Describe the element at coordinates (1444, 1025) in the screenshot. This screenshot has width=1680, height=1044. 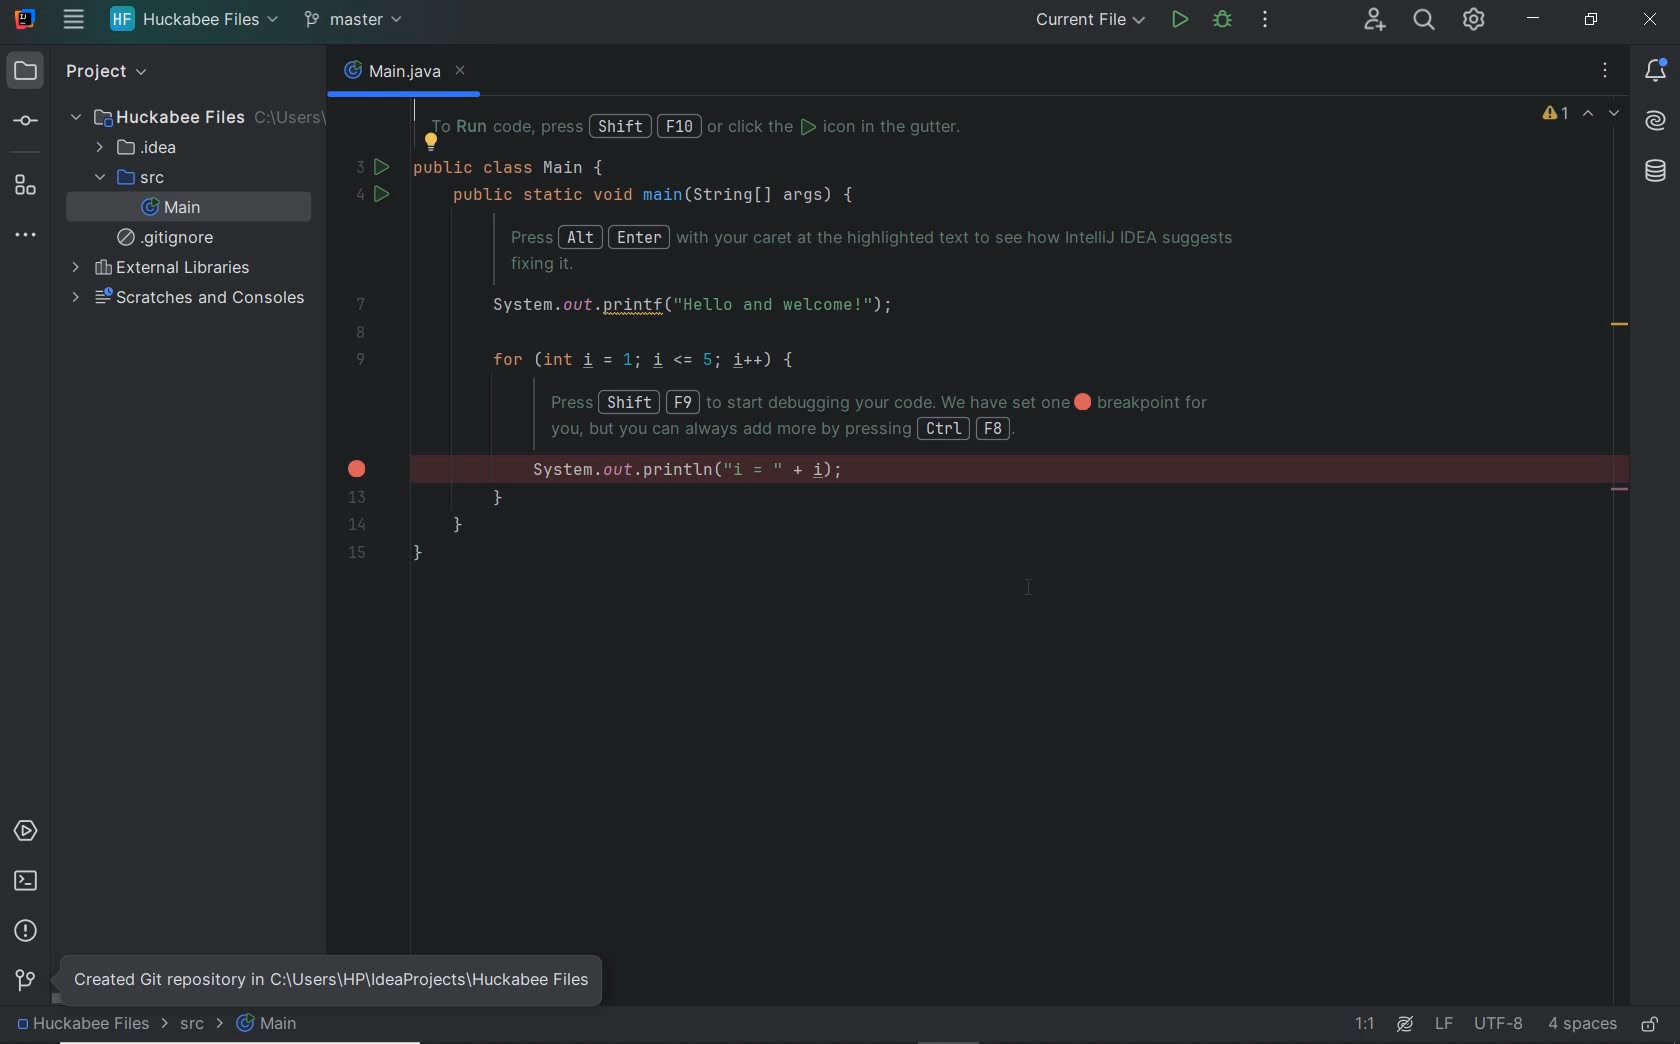
I see `line separator` at that location.